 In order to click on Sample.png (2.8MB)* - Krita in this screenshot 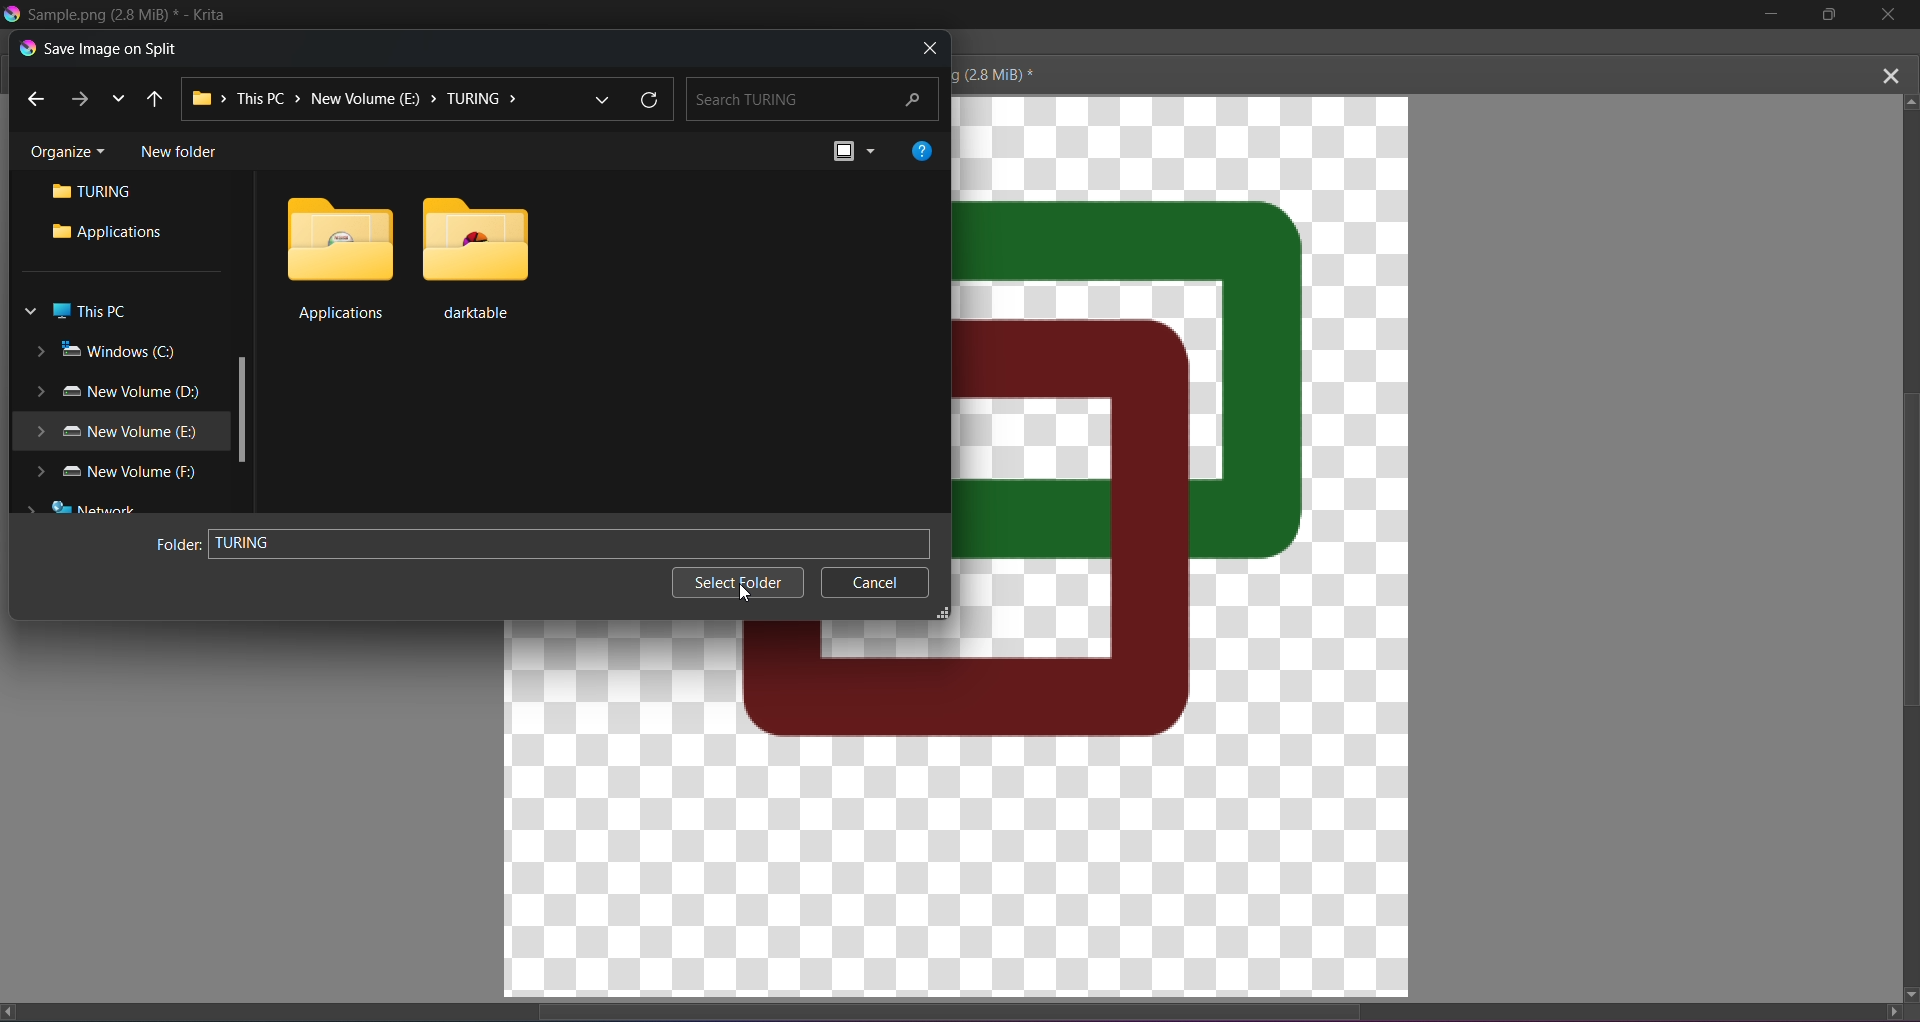, I will do `click(130, 14)`.